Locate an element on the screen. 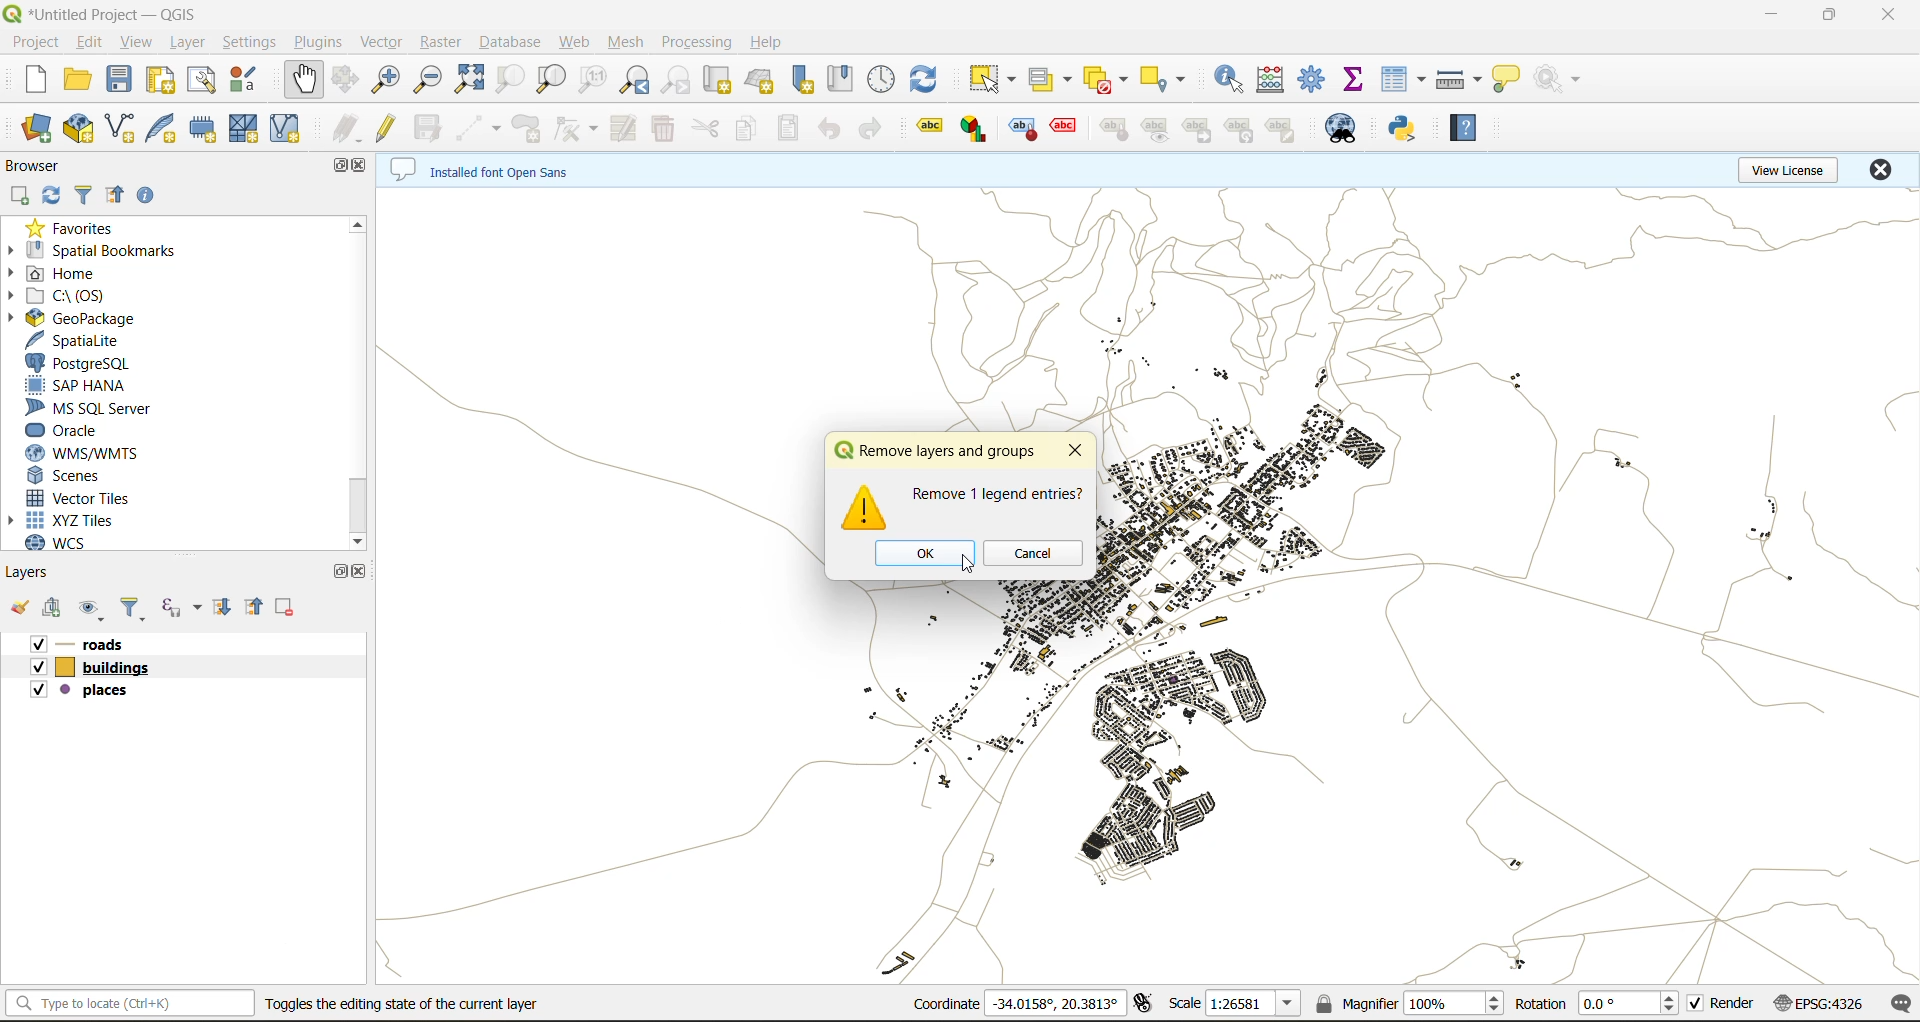  web is located at coordinates (573, 45).